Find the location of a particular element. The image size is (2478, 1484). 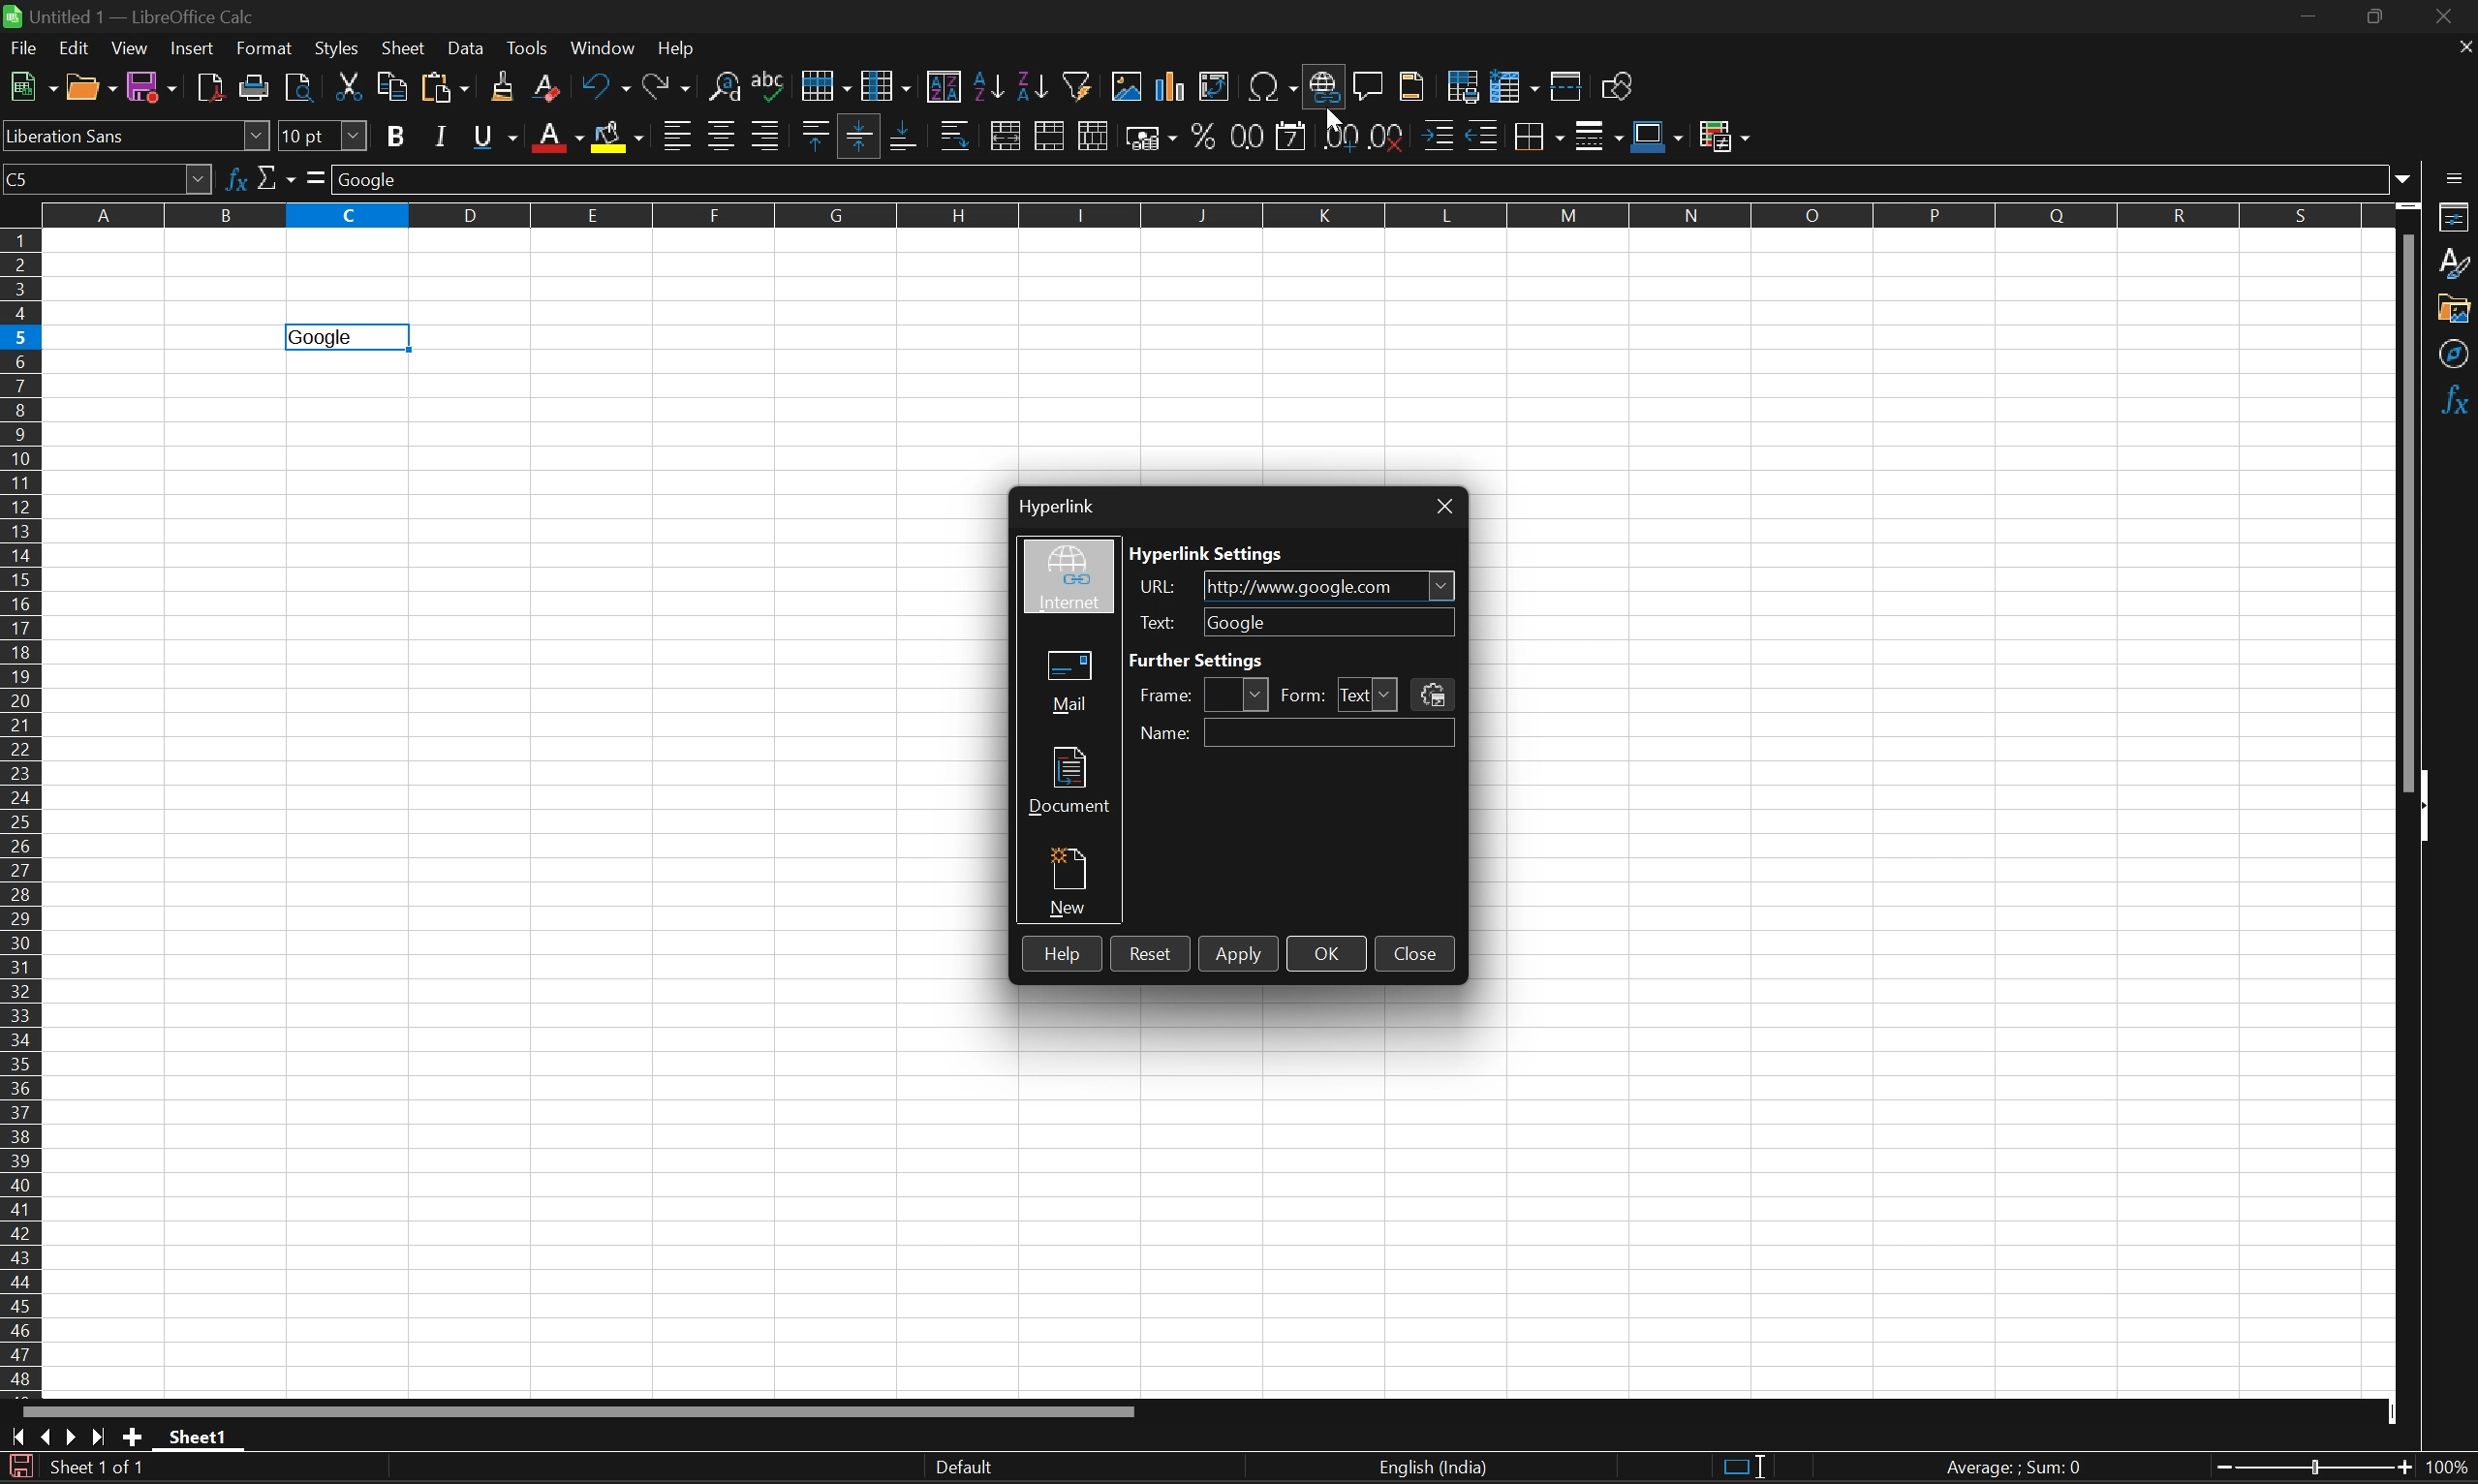

Text: is located at coordinates (1157, 623).